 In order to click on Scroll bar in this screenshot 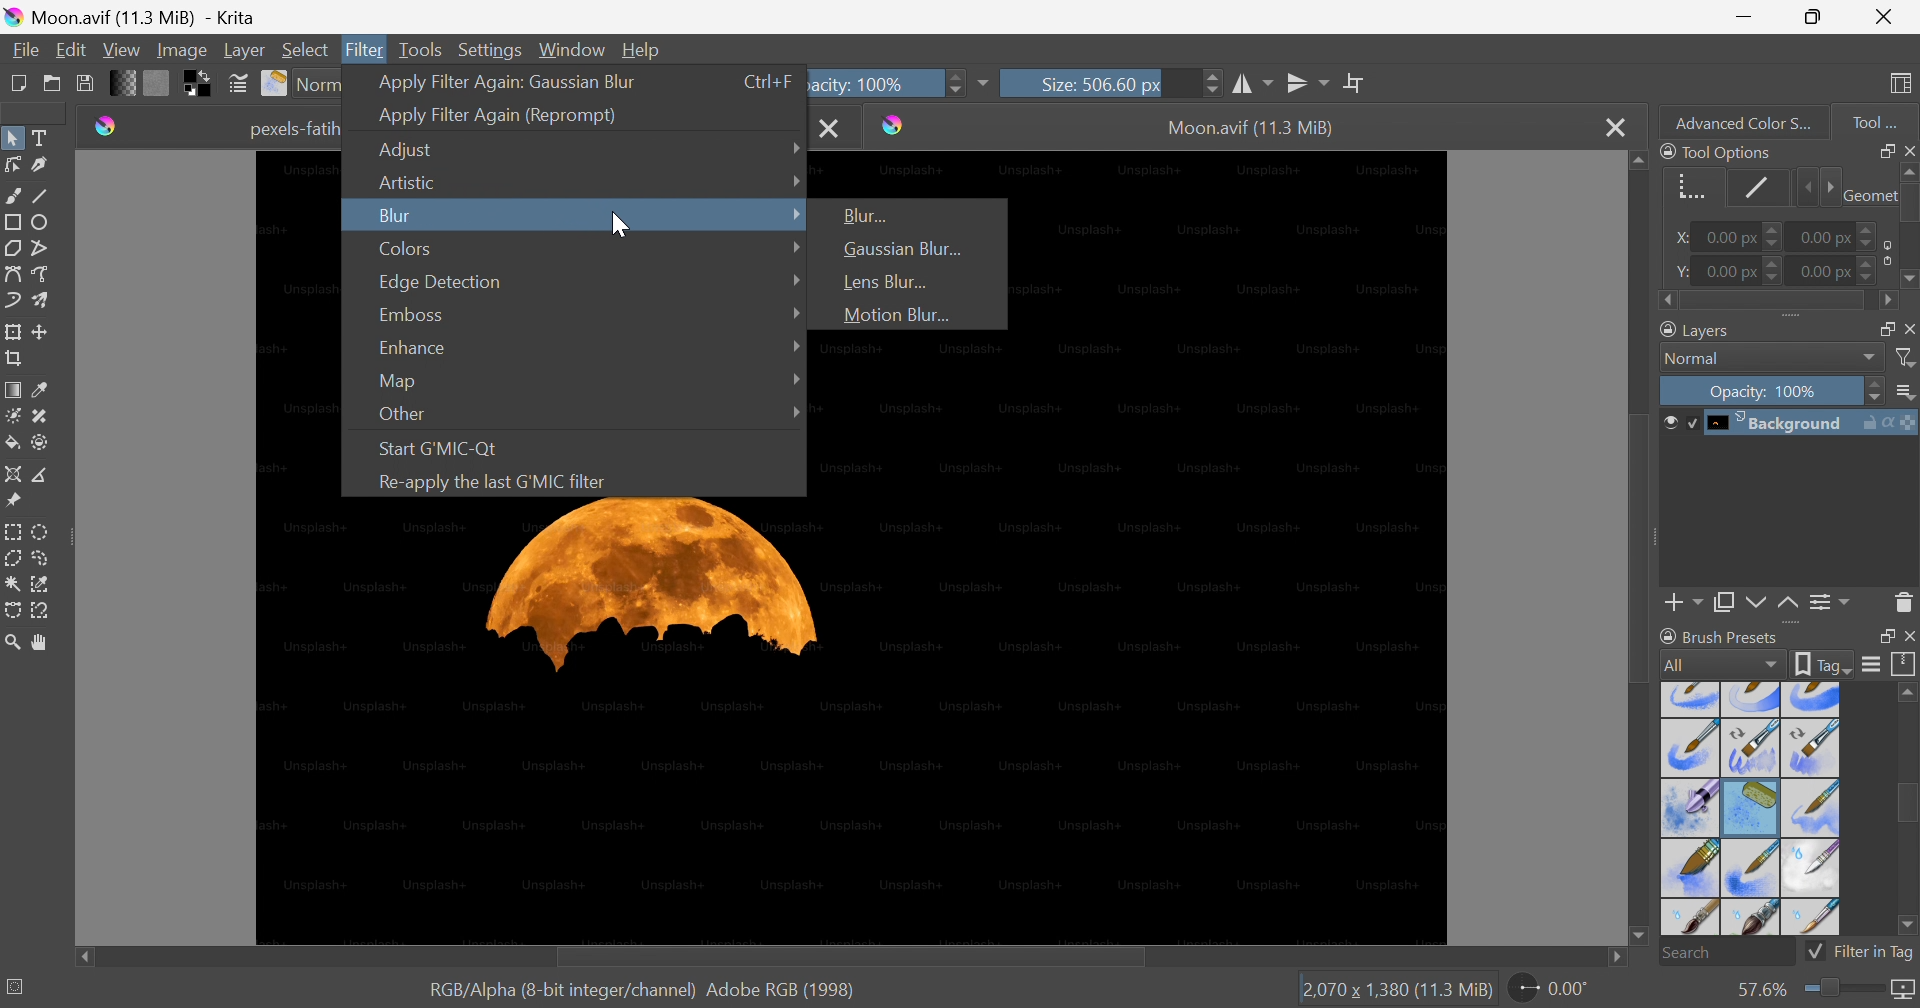, I will do `click(1642, 547)`.